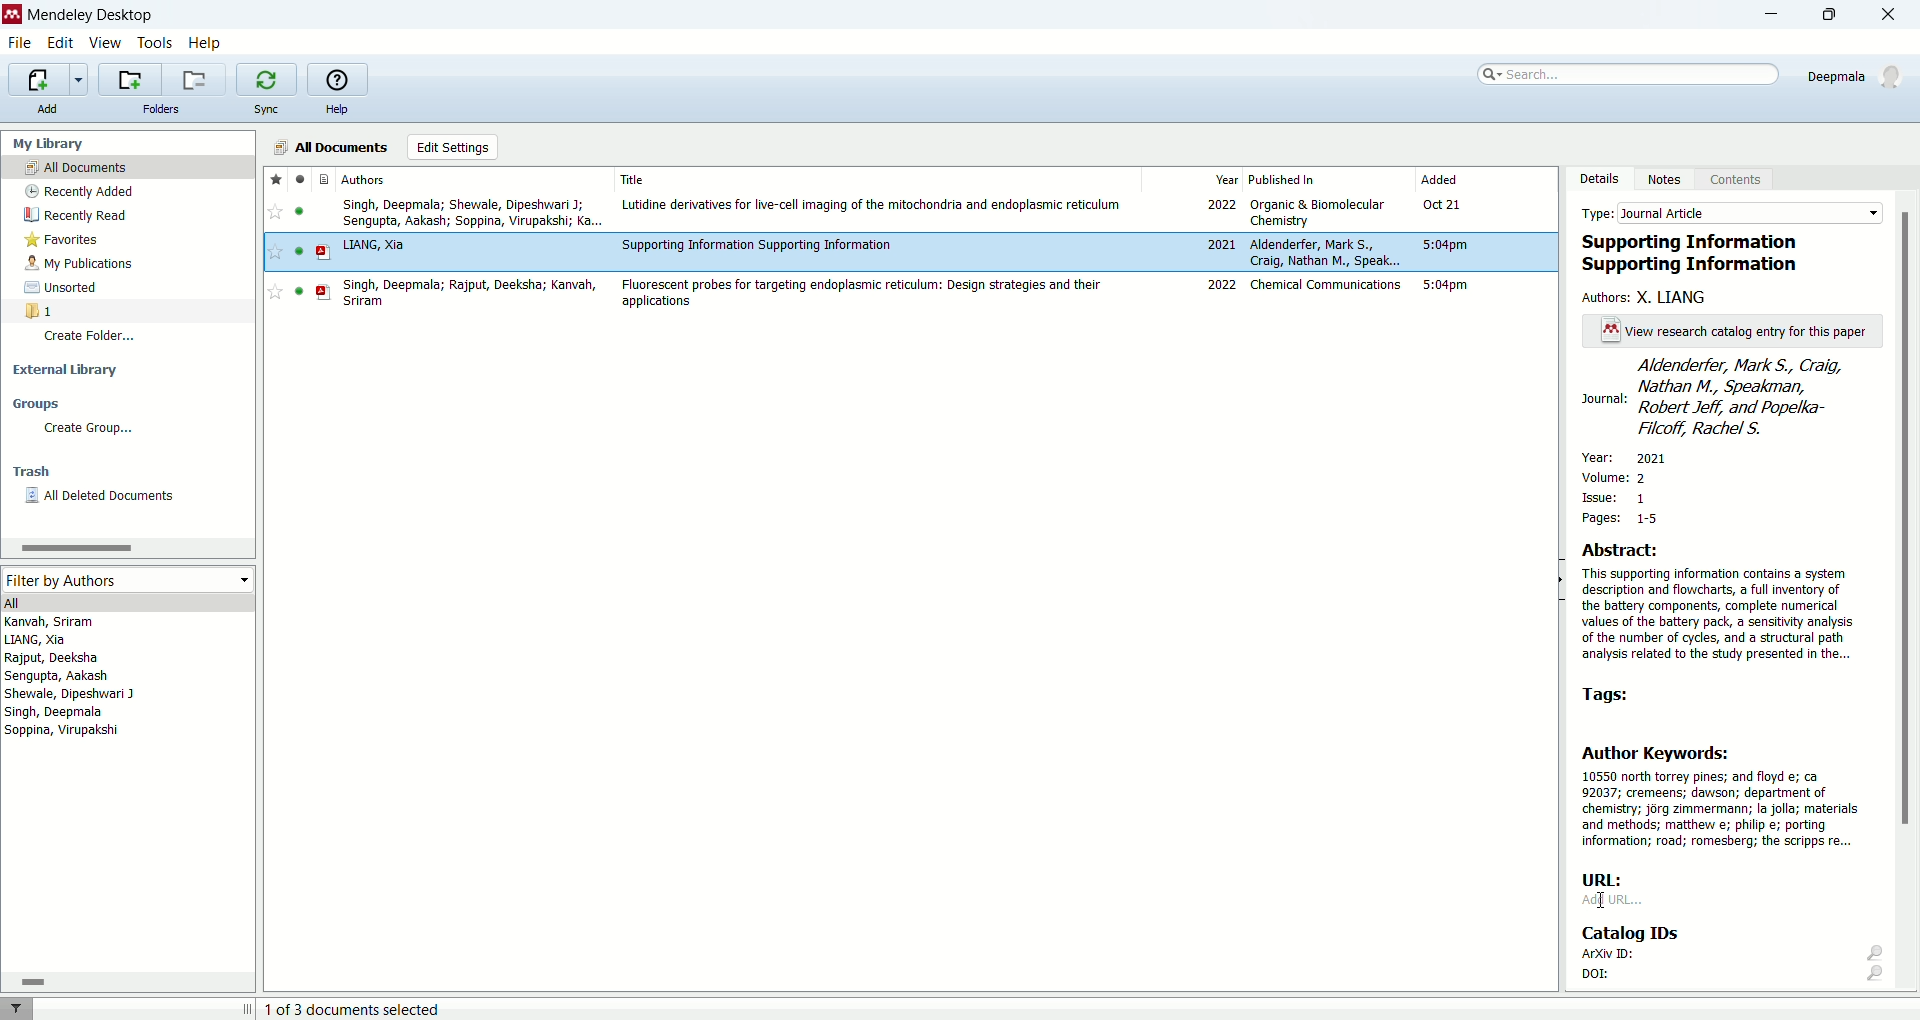  Describe the element at coordinates (1635, 456) in the screenshot. I see `year: 2021` at that location.